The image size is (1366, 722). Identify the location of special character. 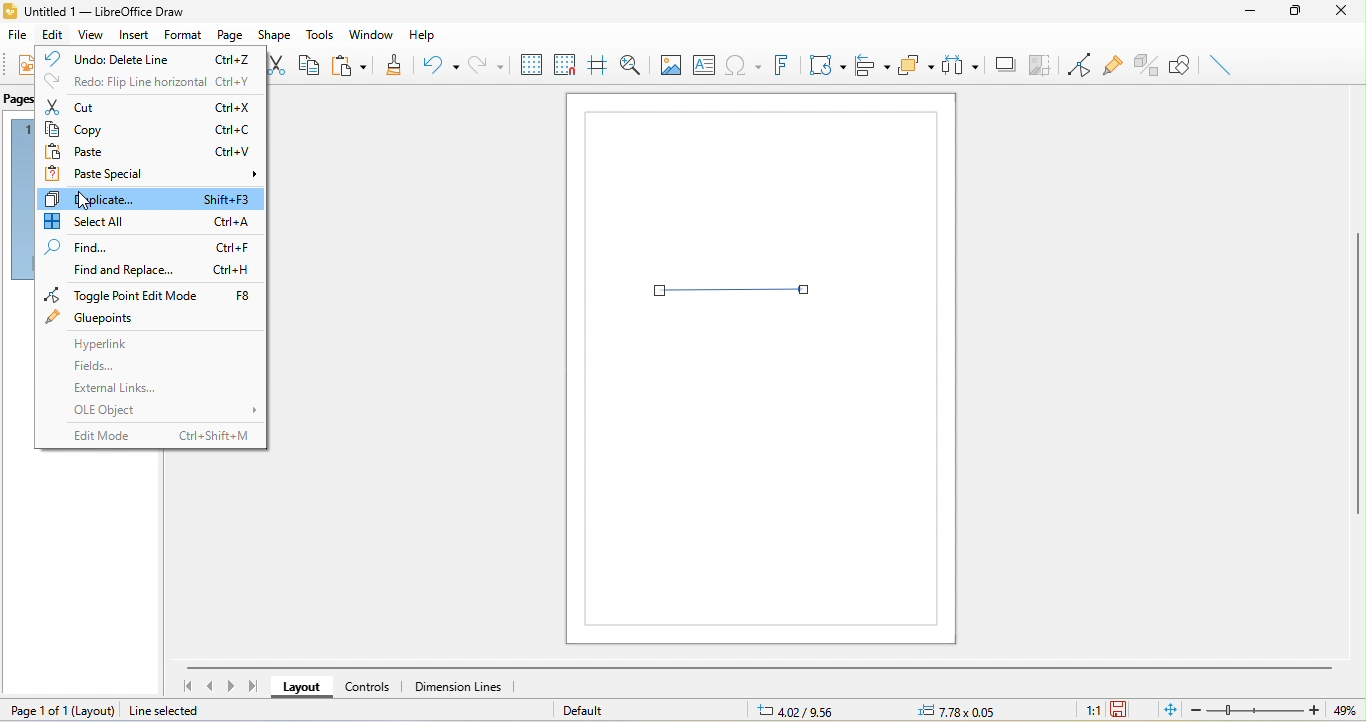
(742, 64).